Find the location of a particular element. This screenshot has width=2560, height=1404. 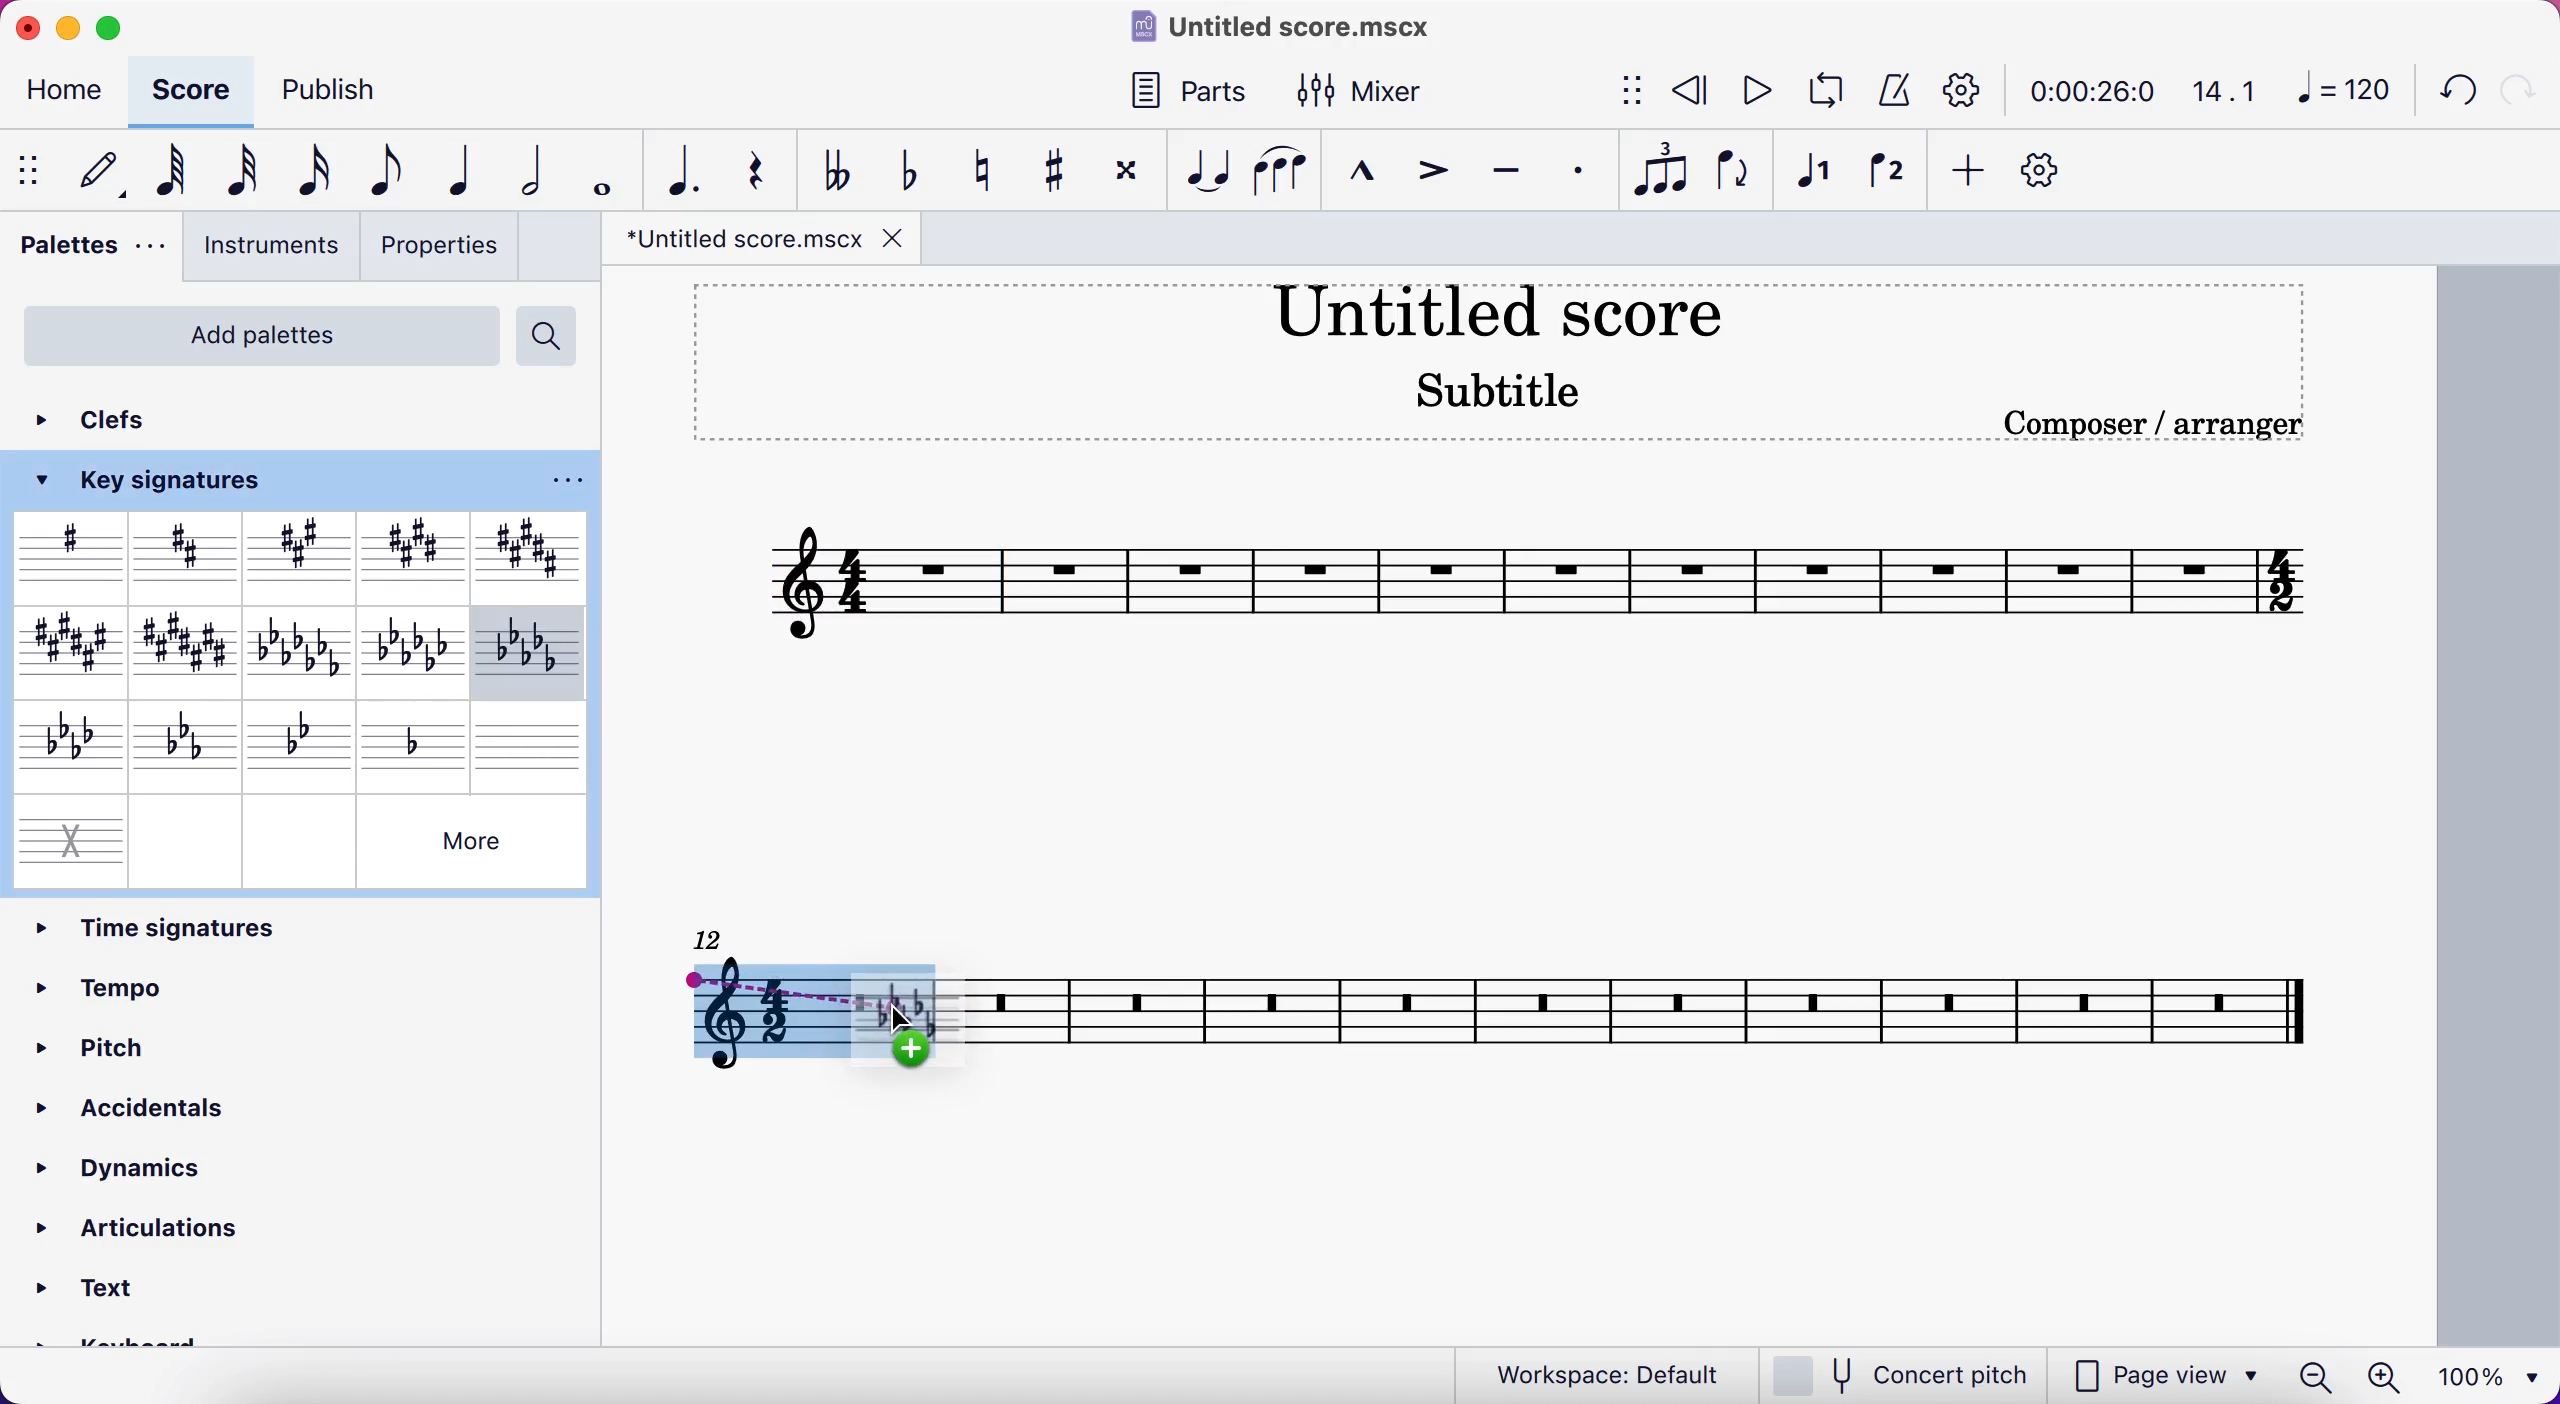

redo is located at coordinates (2518, 91).